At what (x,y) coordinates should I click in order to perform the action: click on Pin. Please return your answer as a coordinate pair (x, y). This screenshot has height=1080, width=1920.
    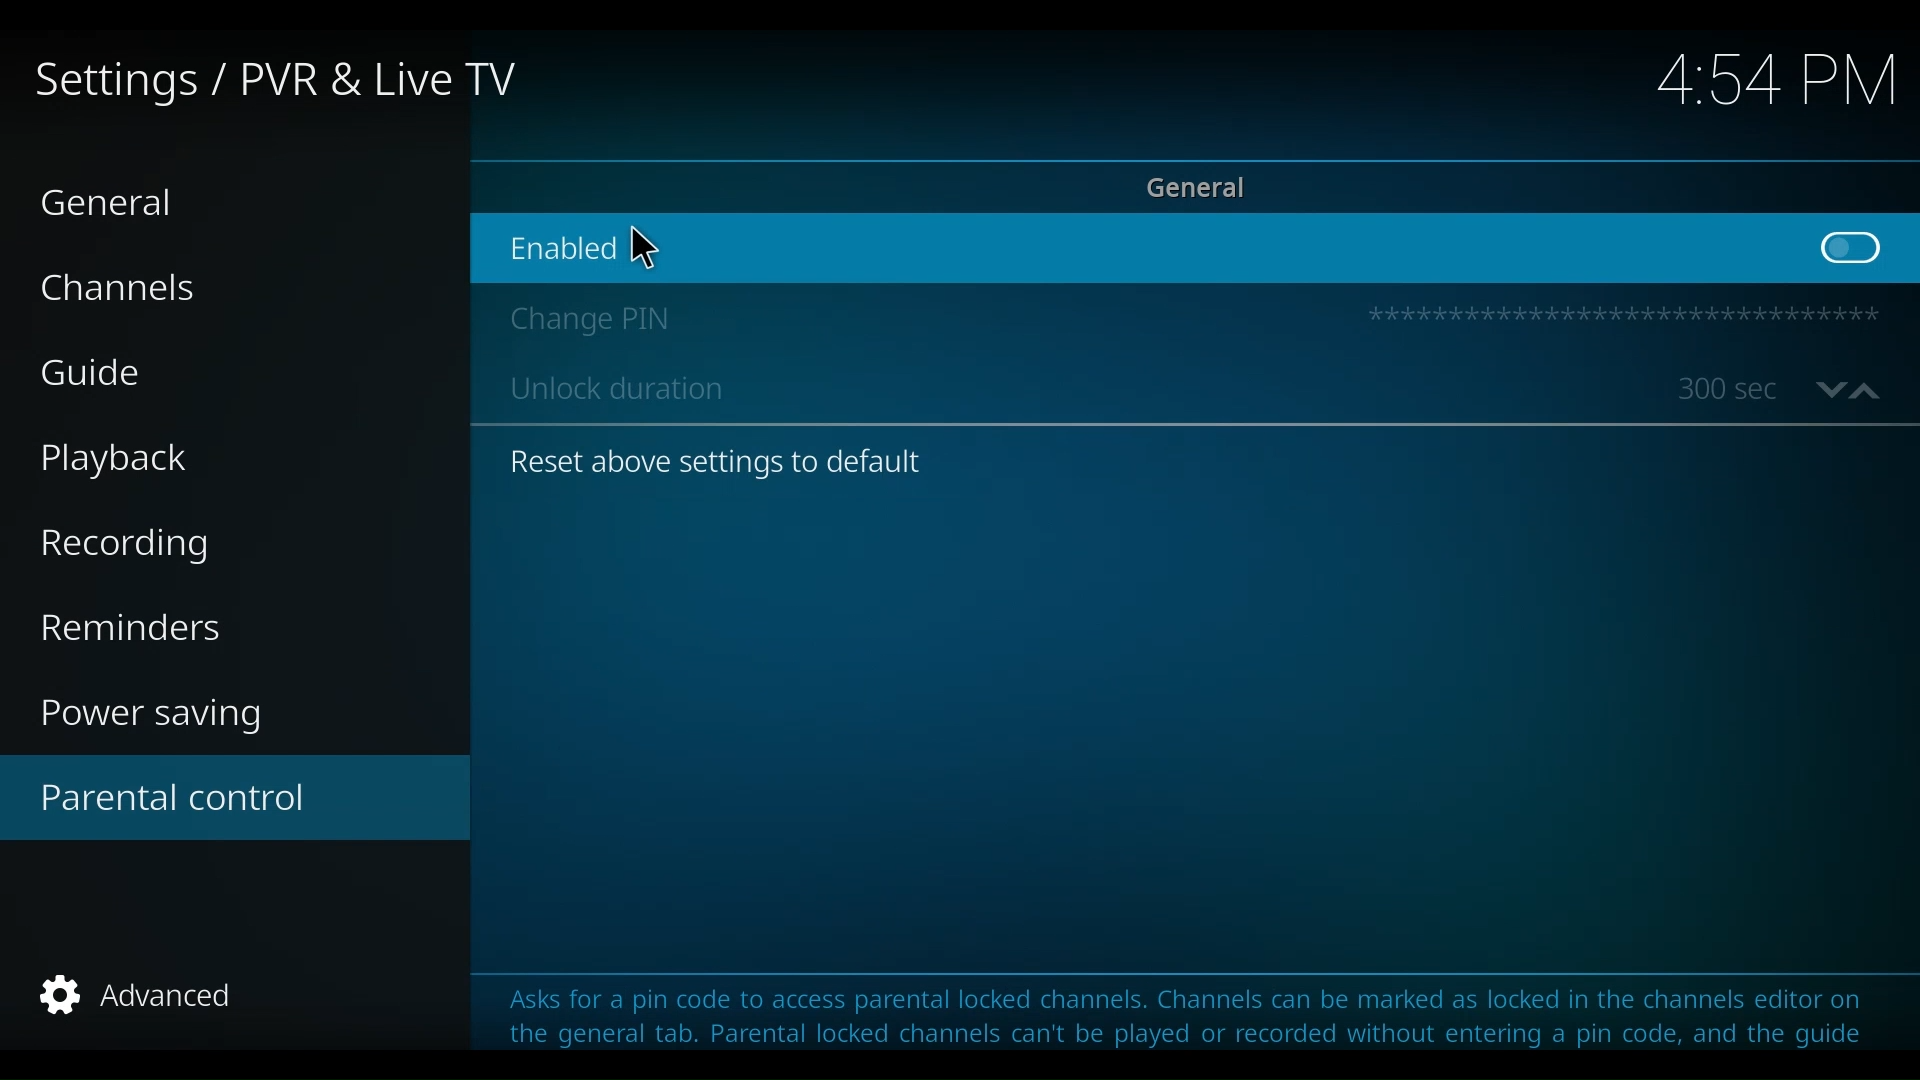
    Looking at the image, I should click on (1623, 319).